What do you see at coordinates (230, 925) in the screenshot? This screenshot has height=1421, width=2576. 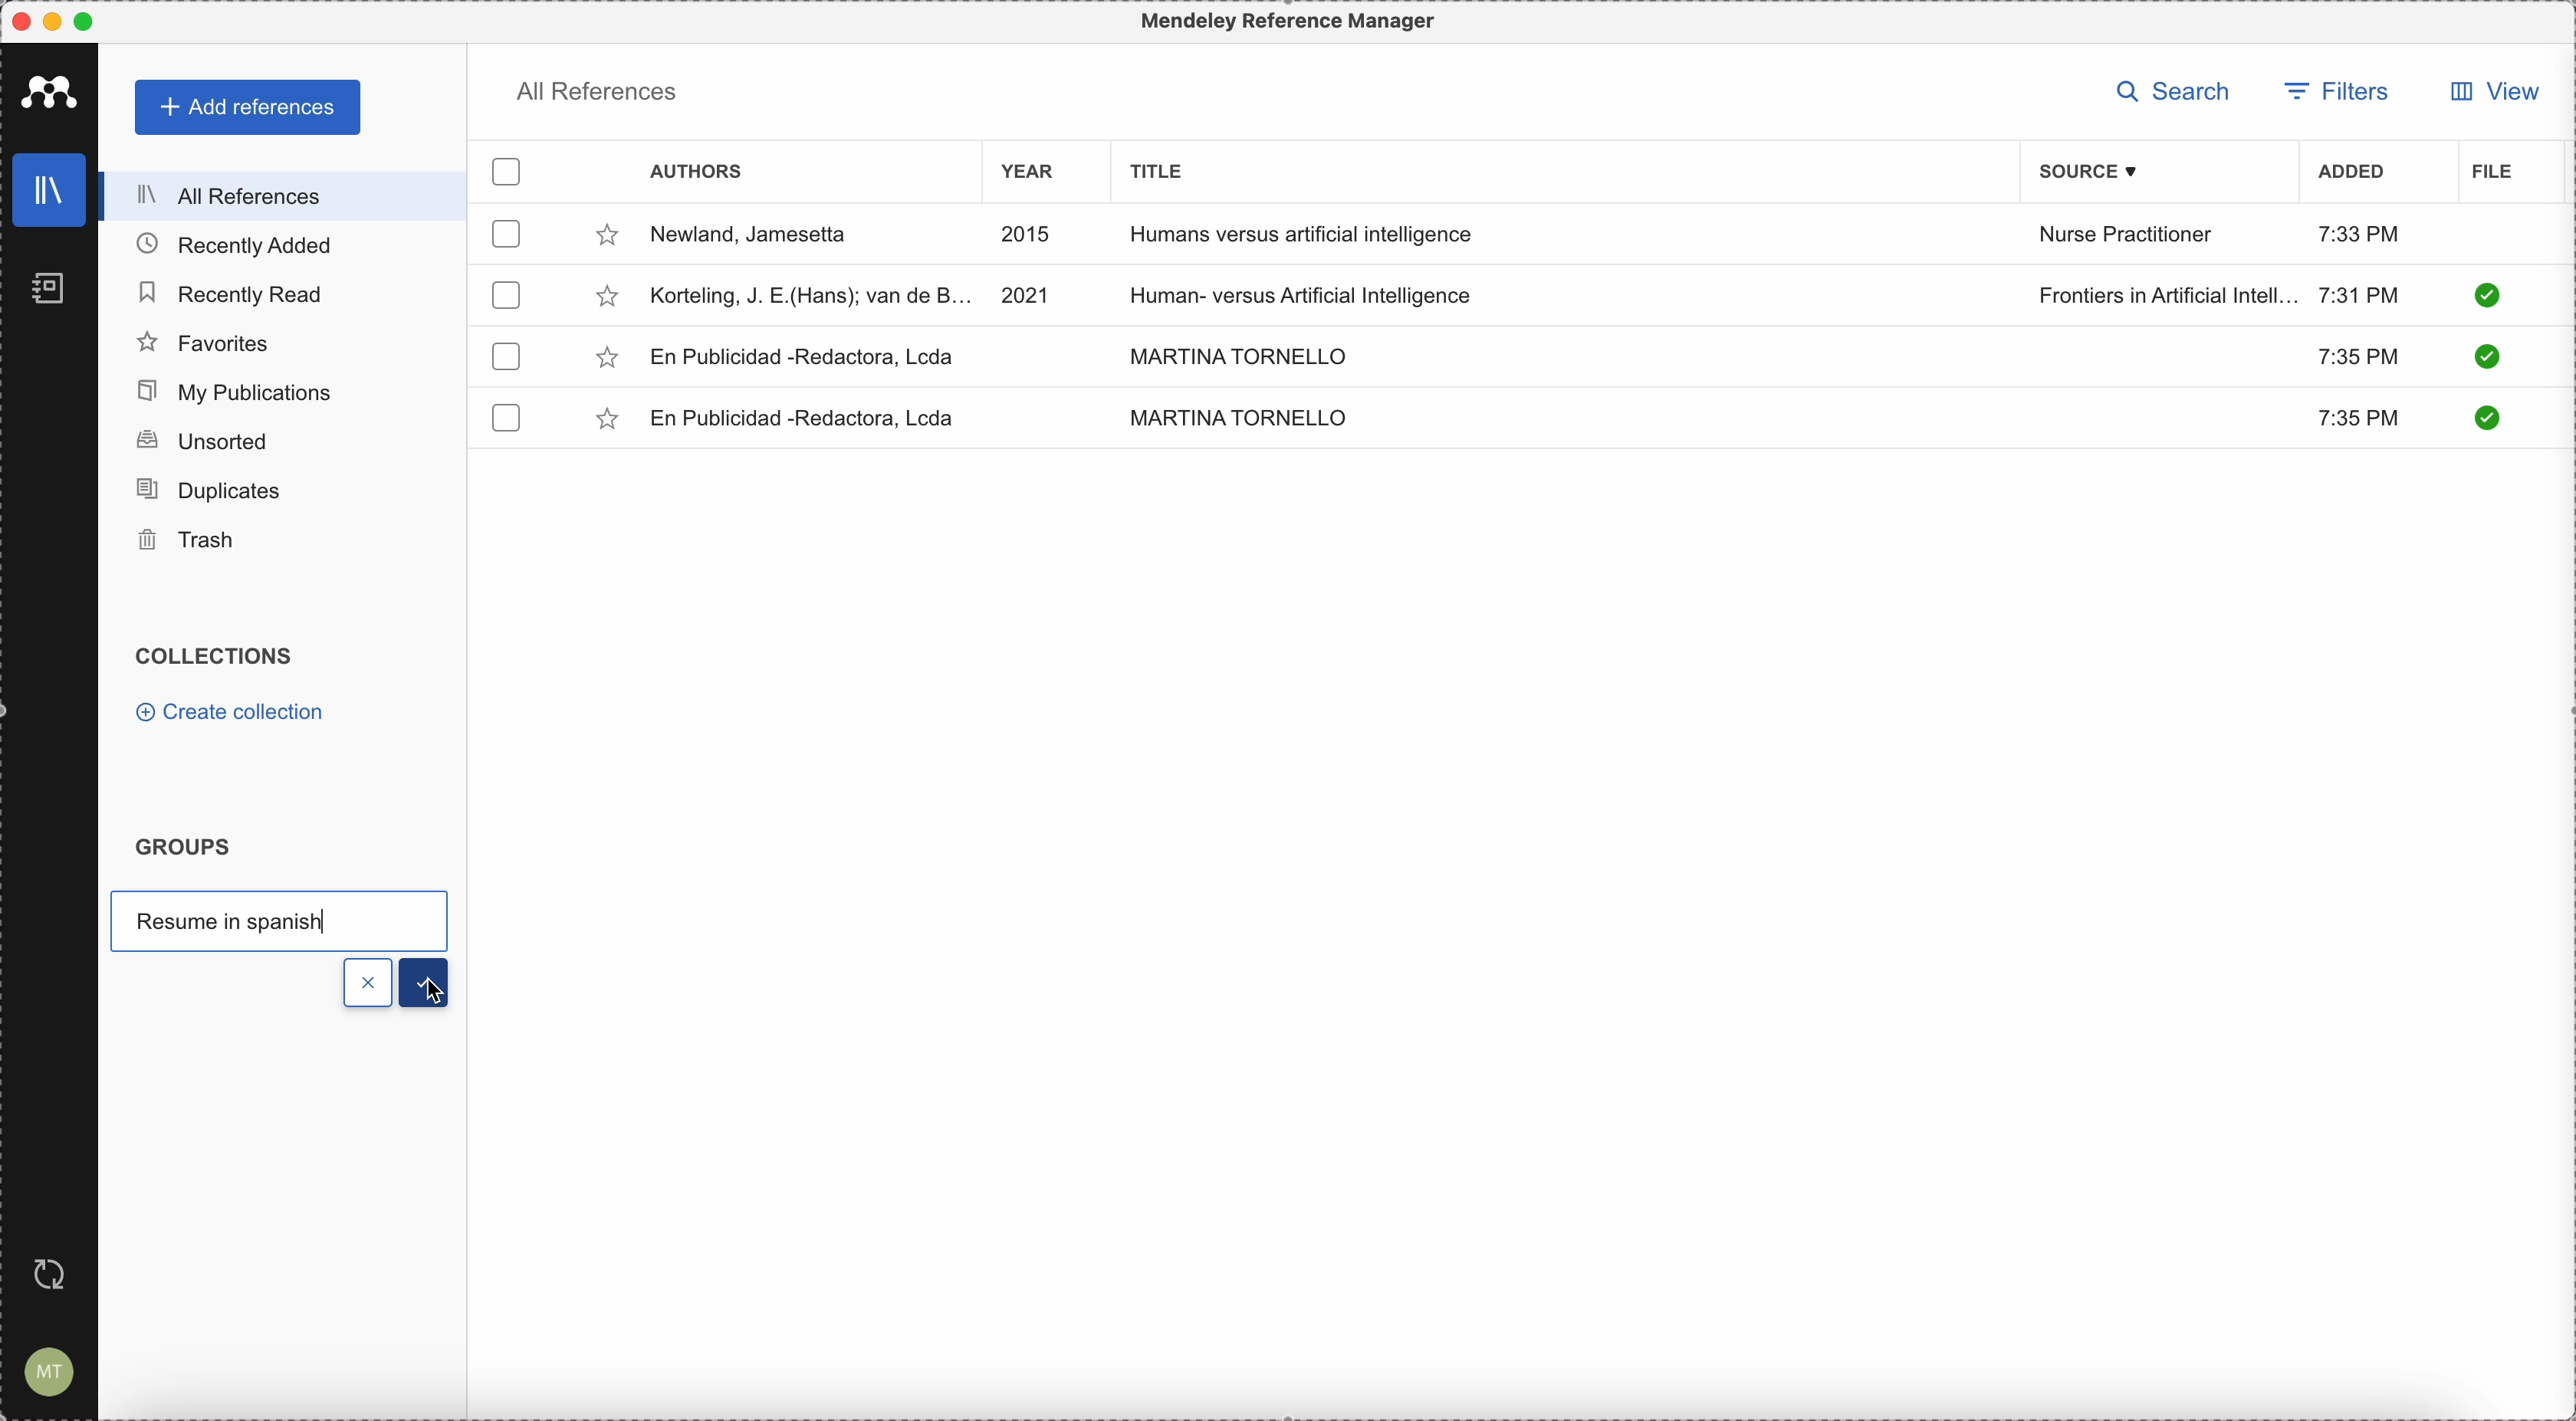 I see `resume in spanish` at bounding box center [230, 925].